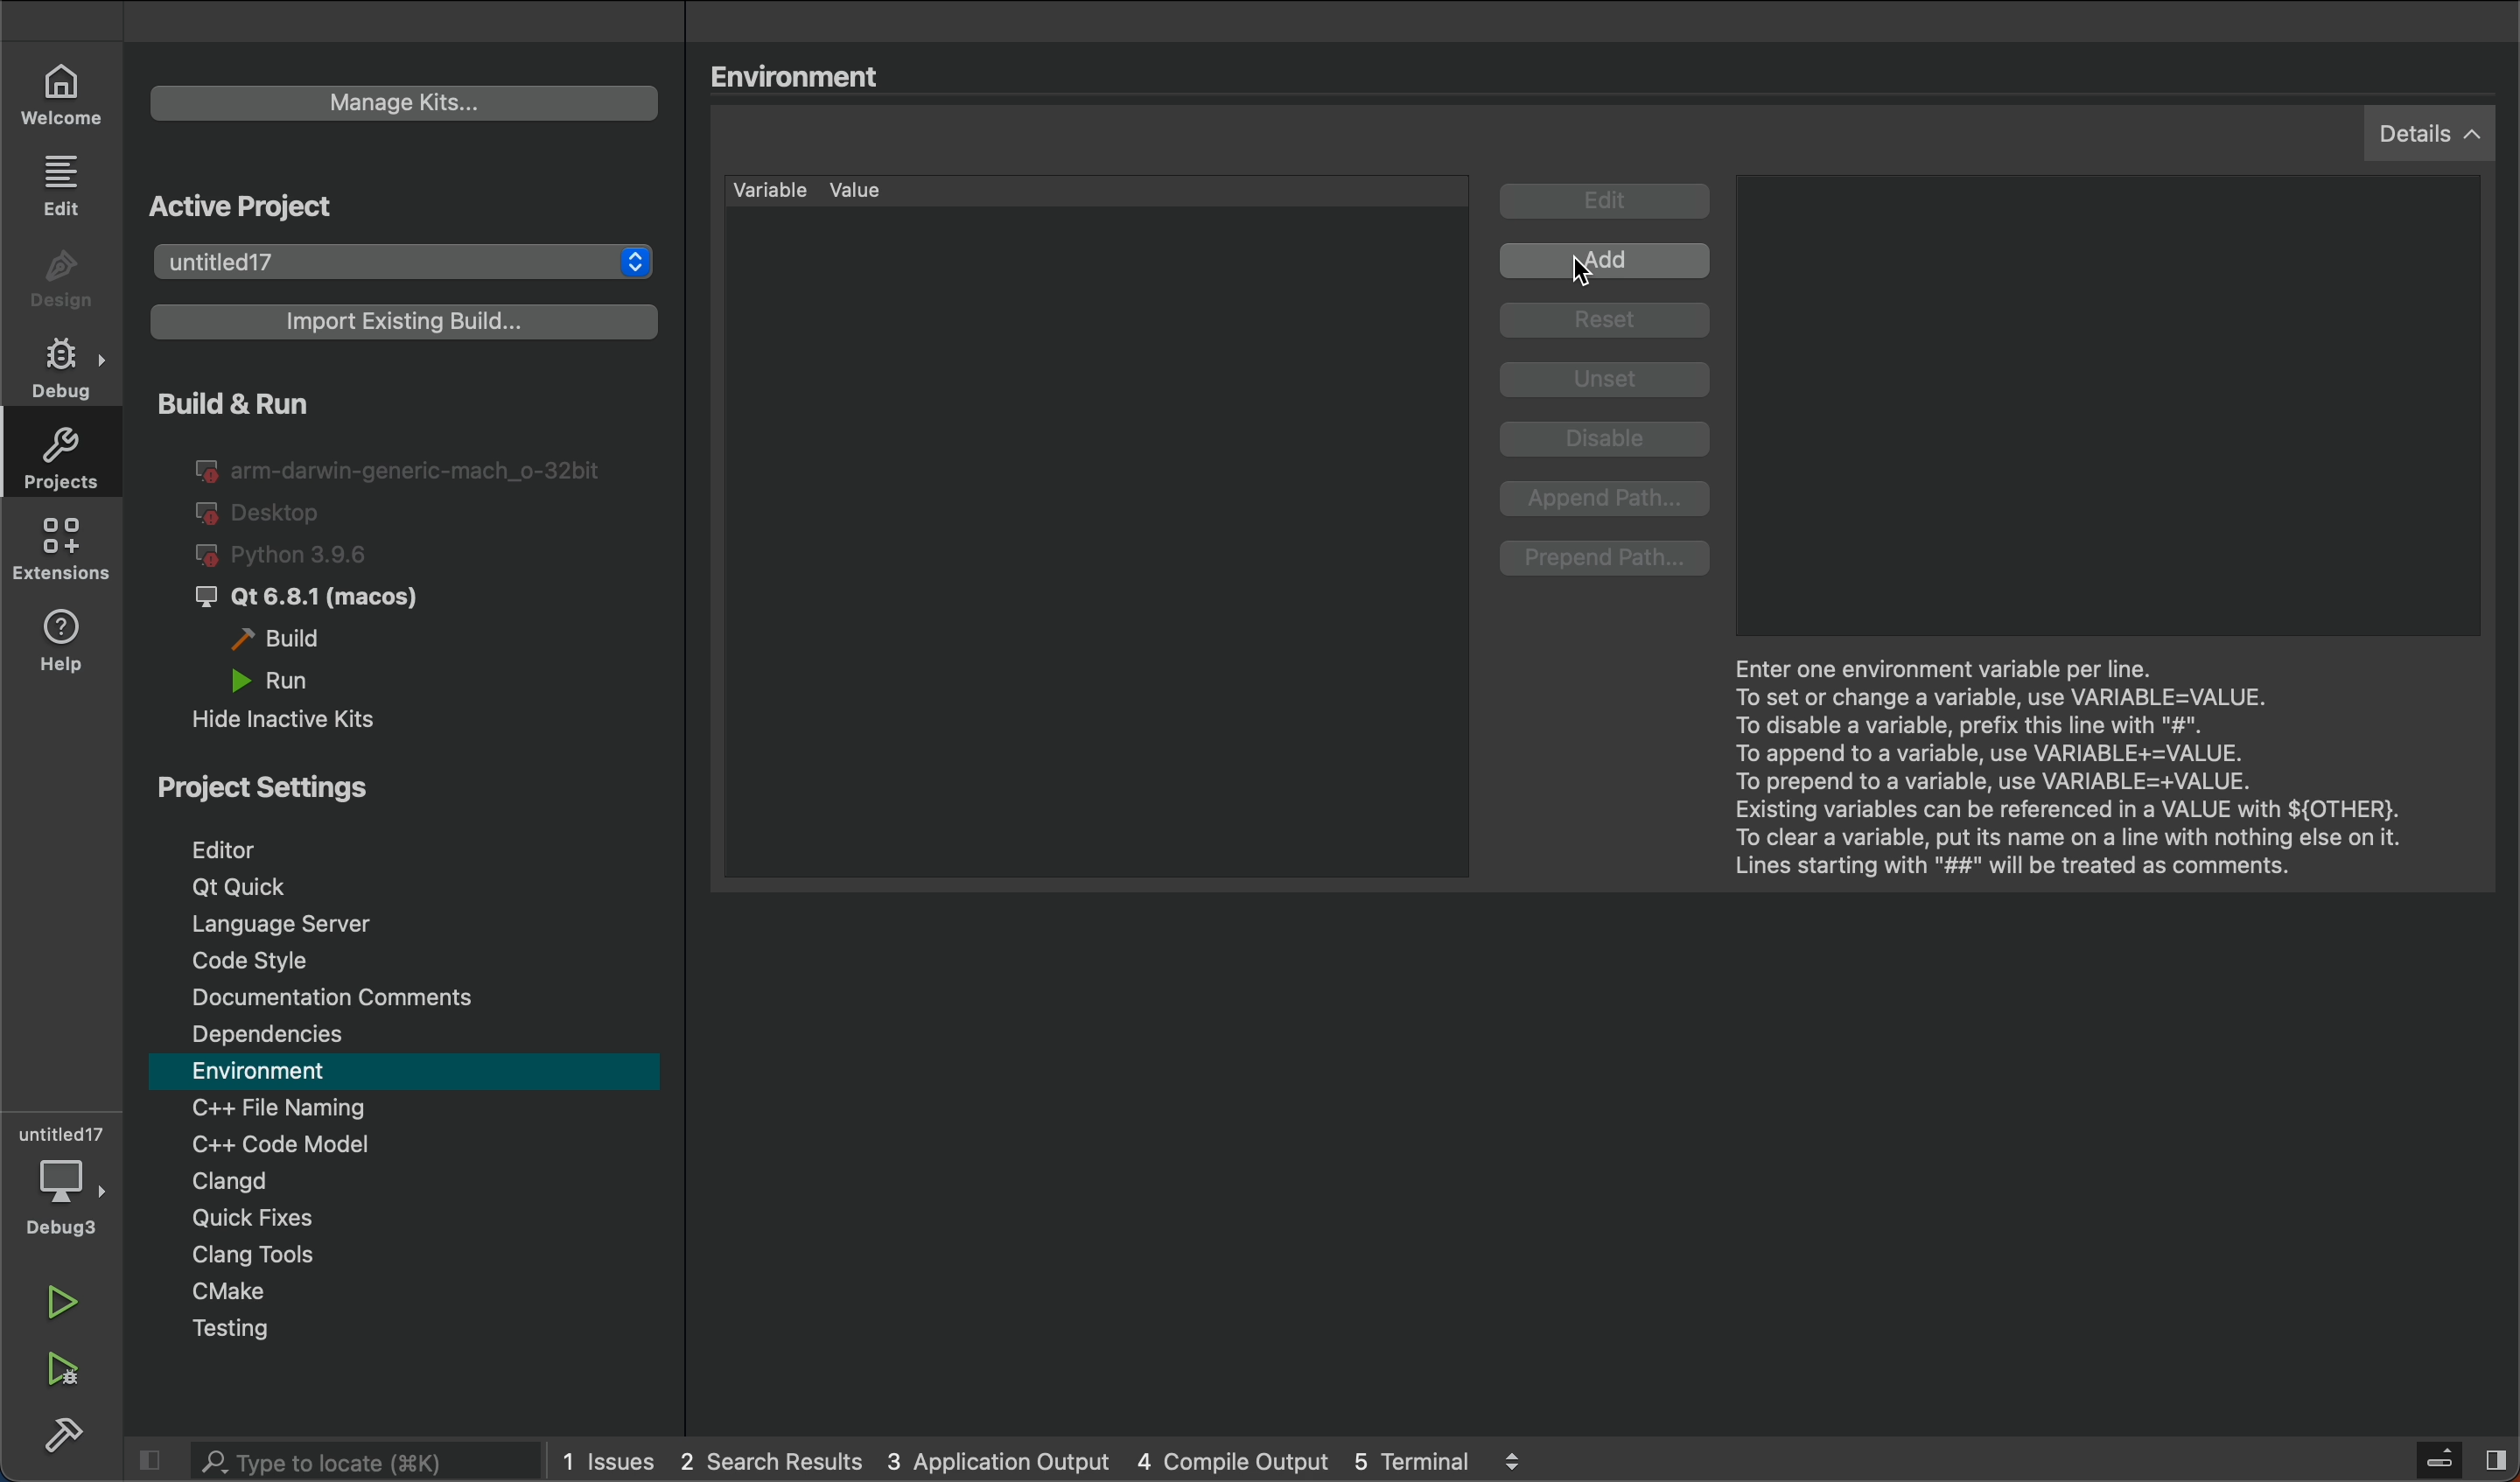  What do you see at coordinates (265, 514) in the screenshot?
I see `desktop` at bounding box center [265, 514].